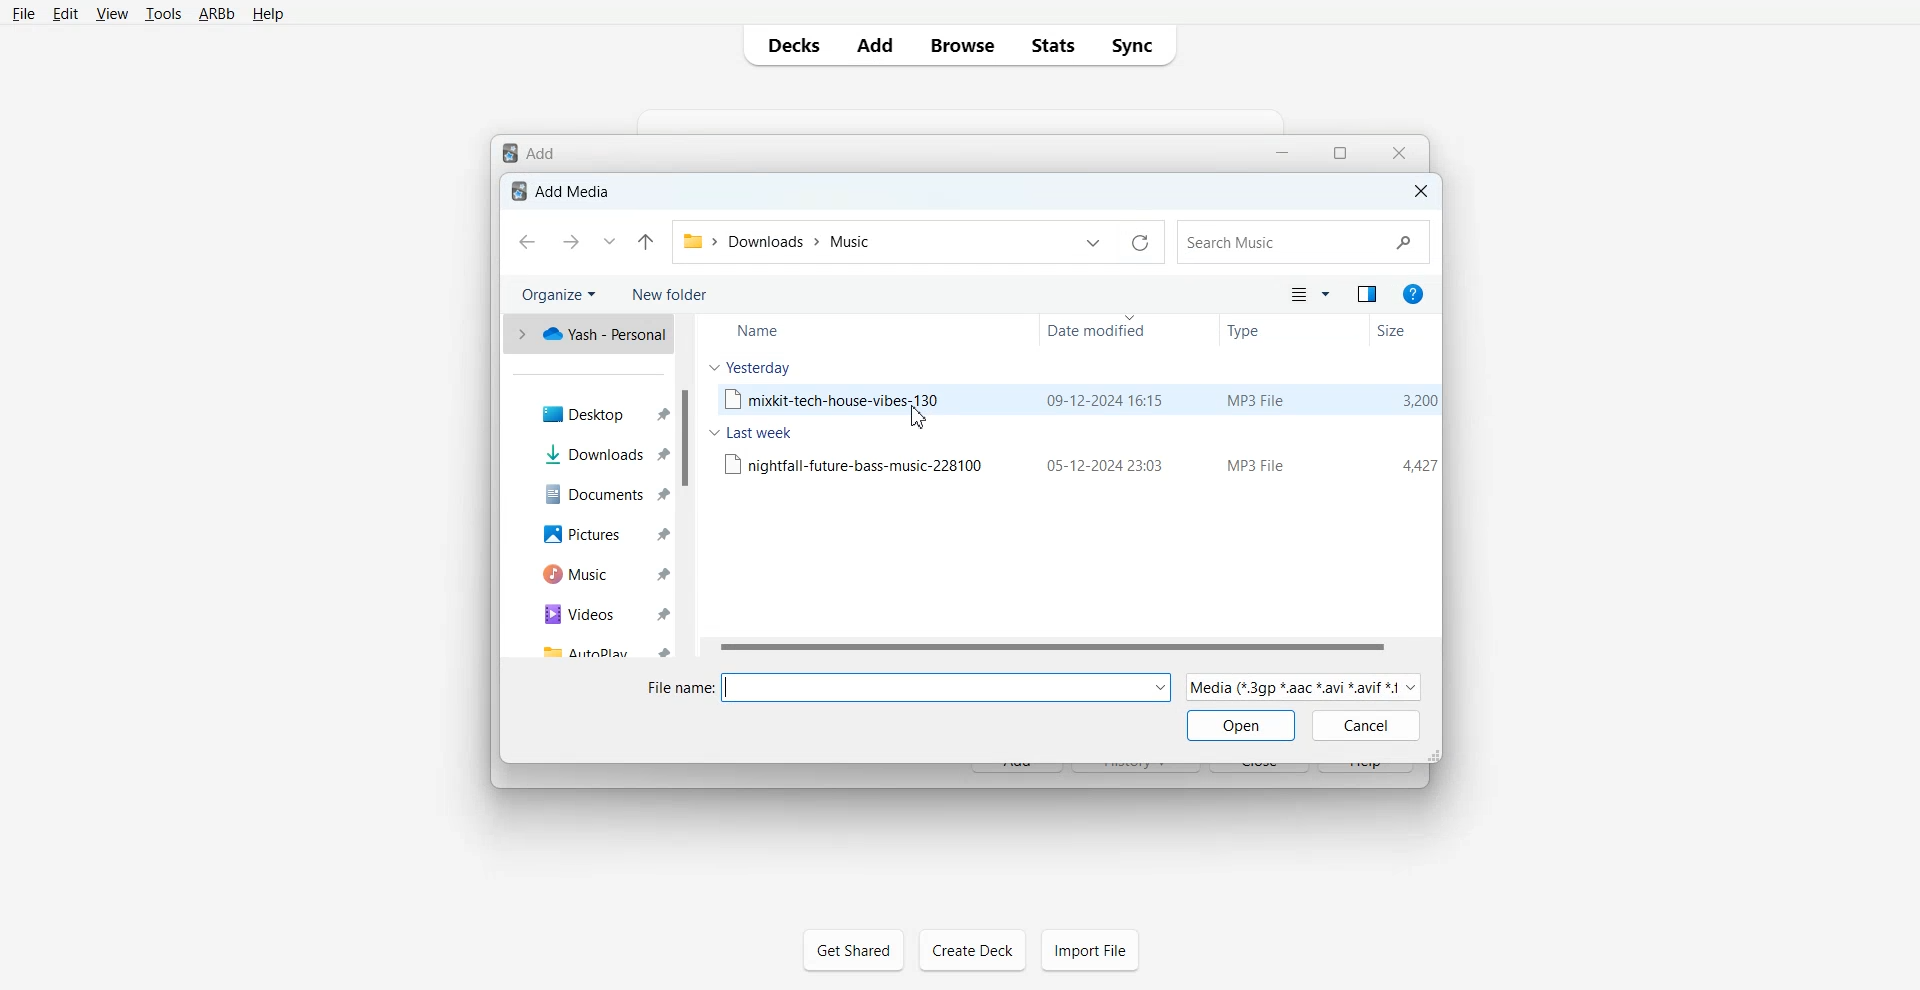  I want to click on Get Help, so click(1416, 294).